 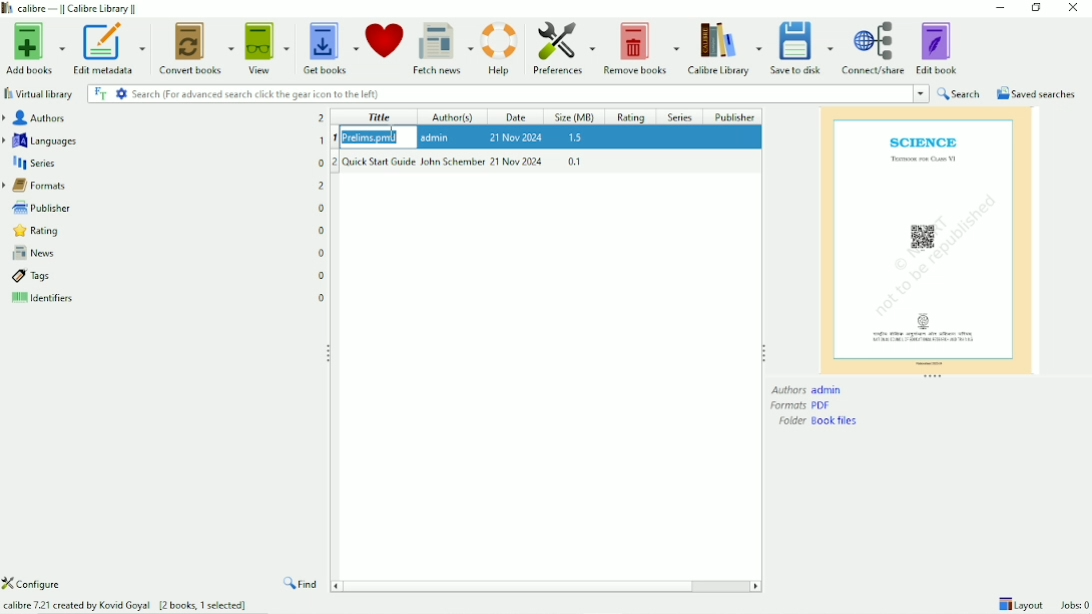 What do you see at coordinates (926, 239) in the screenshot?
I see `Preview` at bounding box center [926, 239].